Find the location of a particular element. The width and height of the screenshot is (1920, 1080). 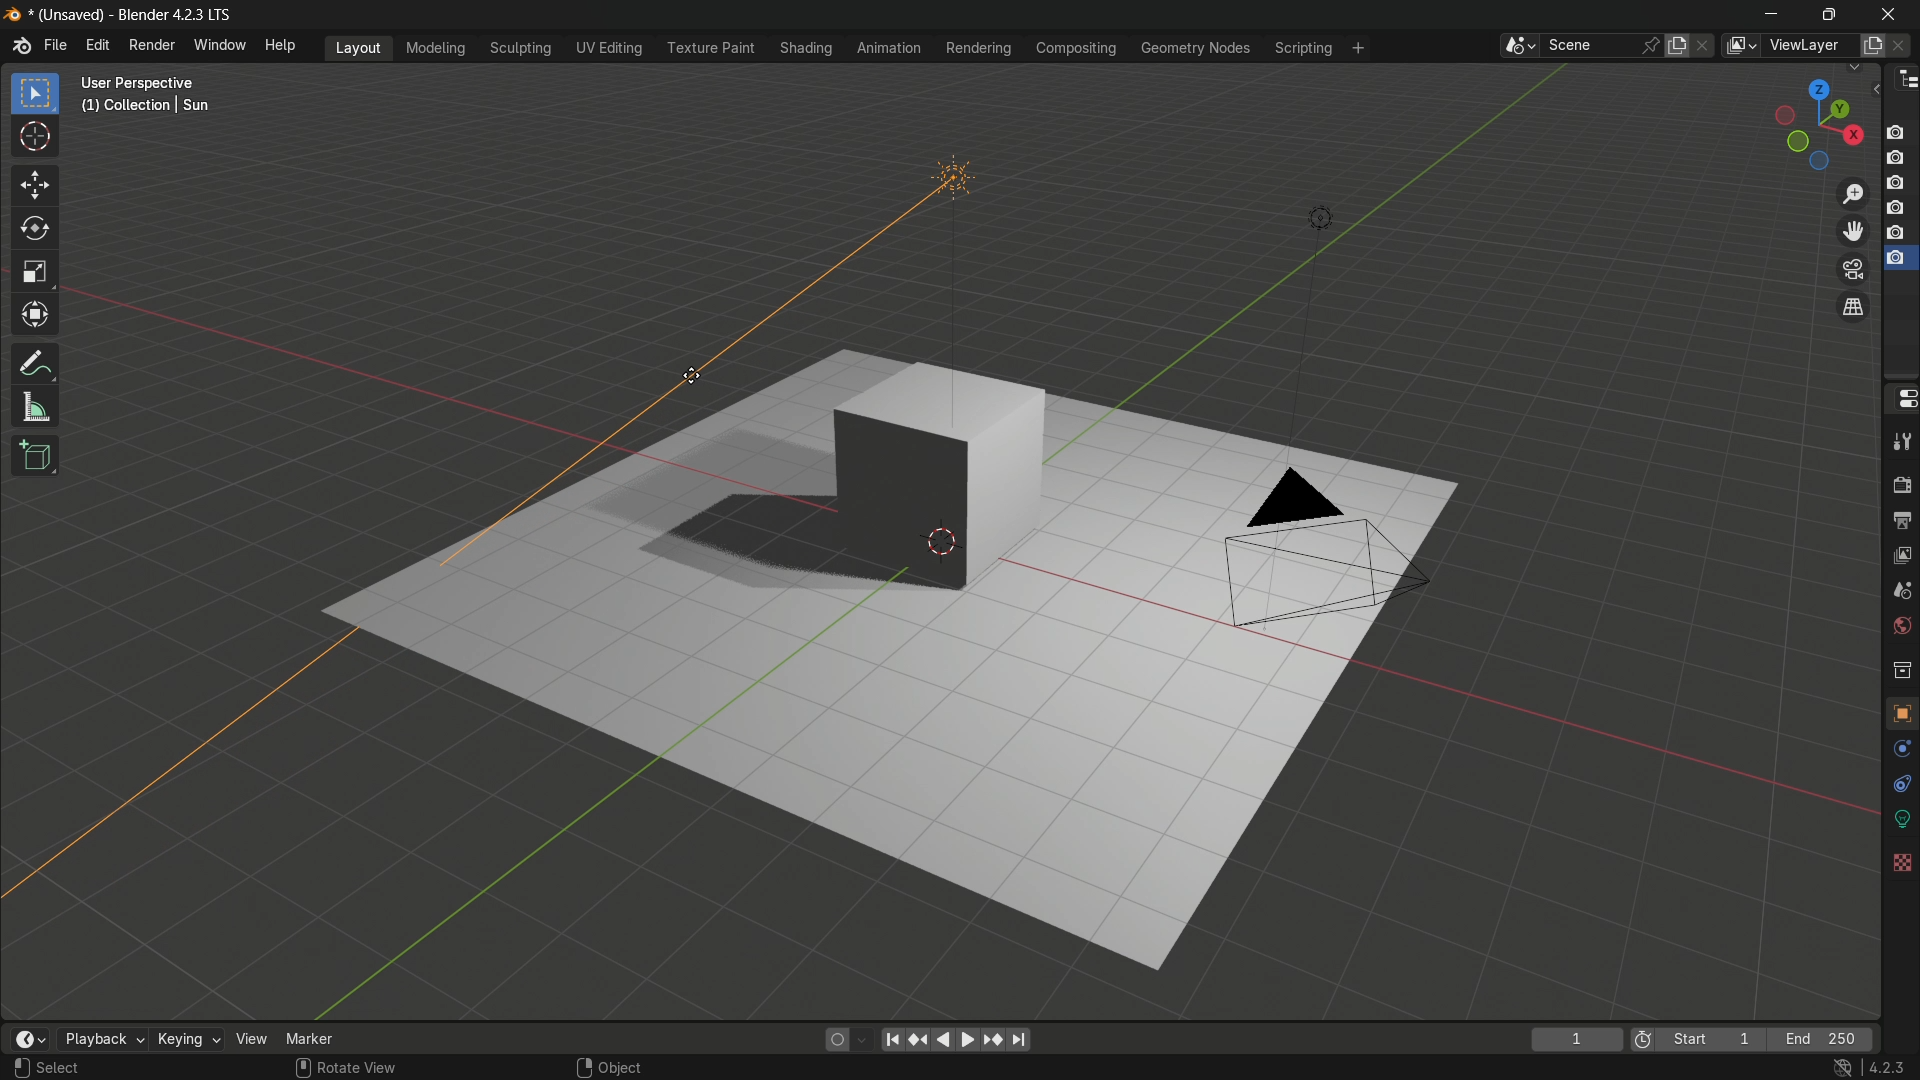

browse scenes is located at coordinates (1514, 46).